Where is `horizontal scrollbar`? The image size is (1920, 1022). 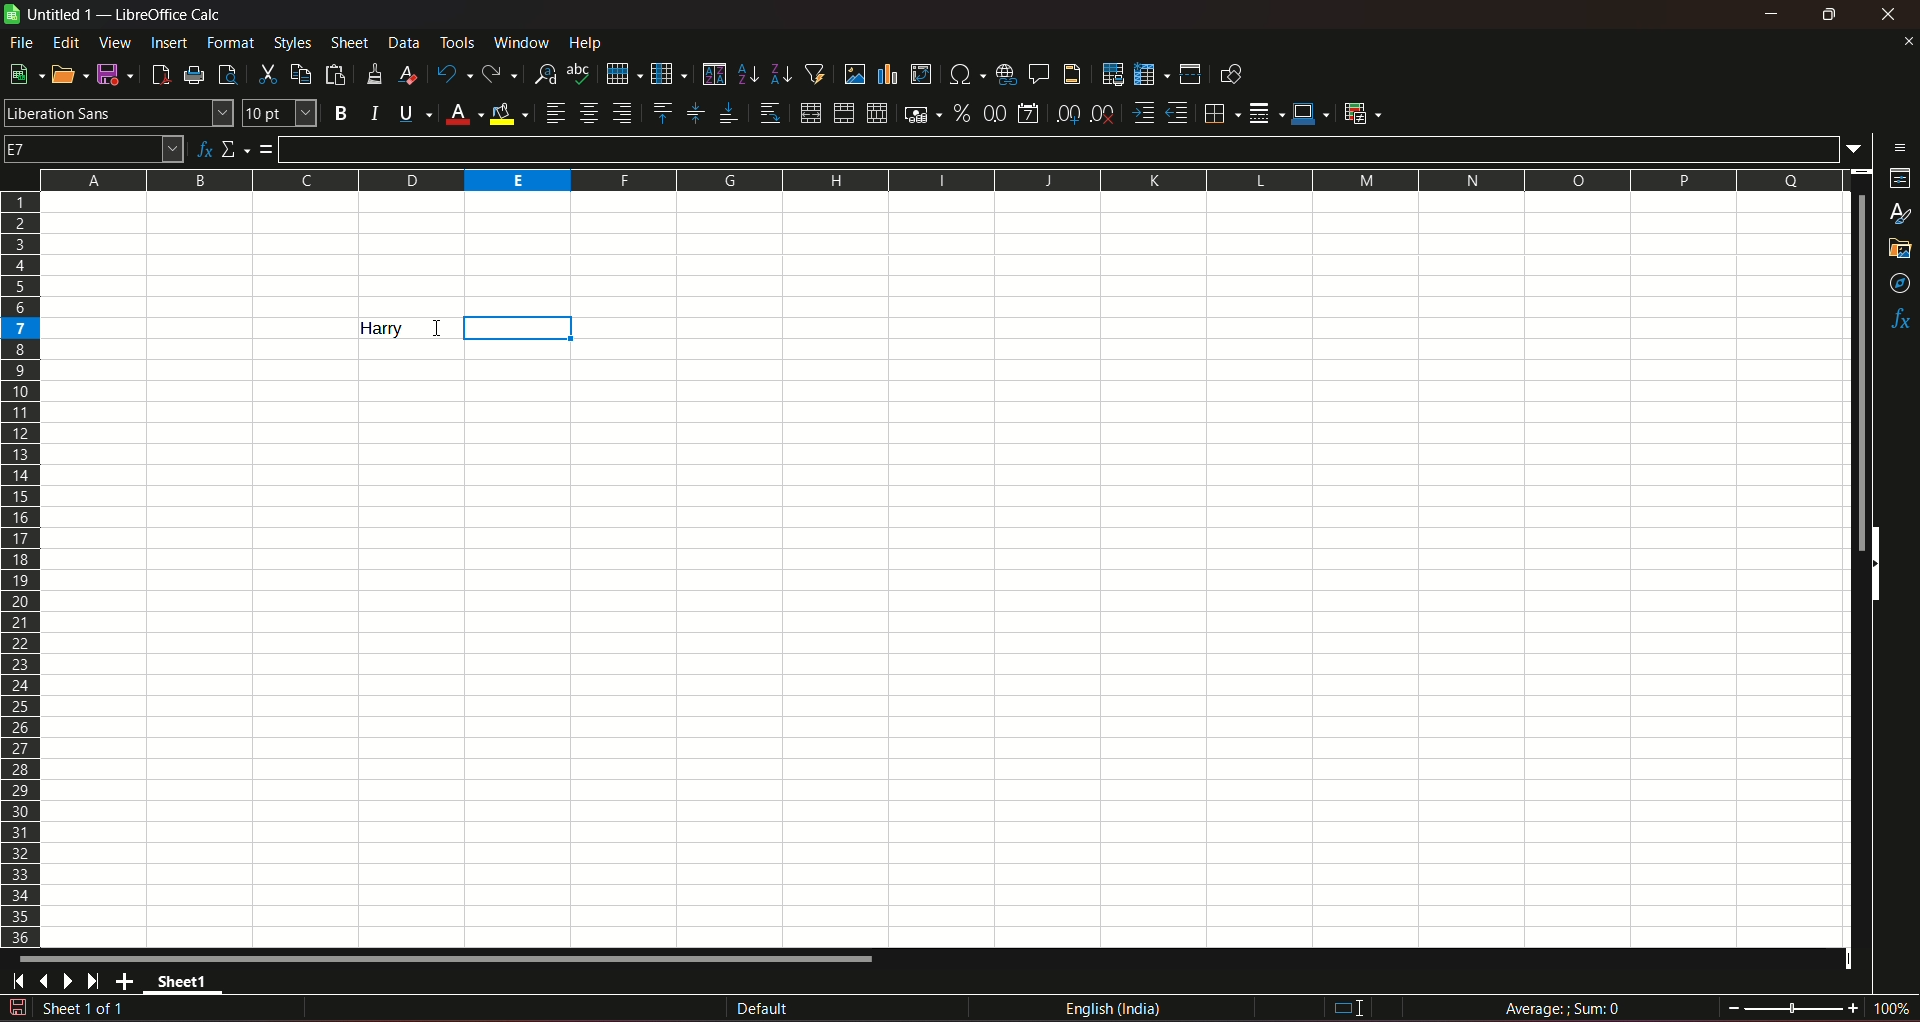
horizontal scrollbar is located at coordinates (448, 958).